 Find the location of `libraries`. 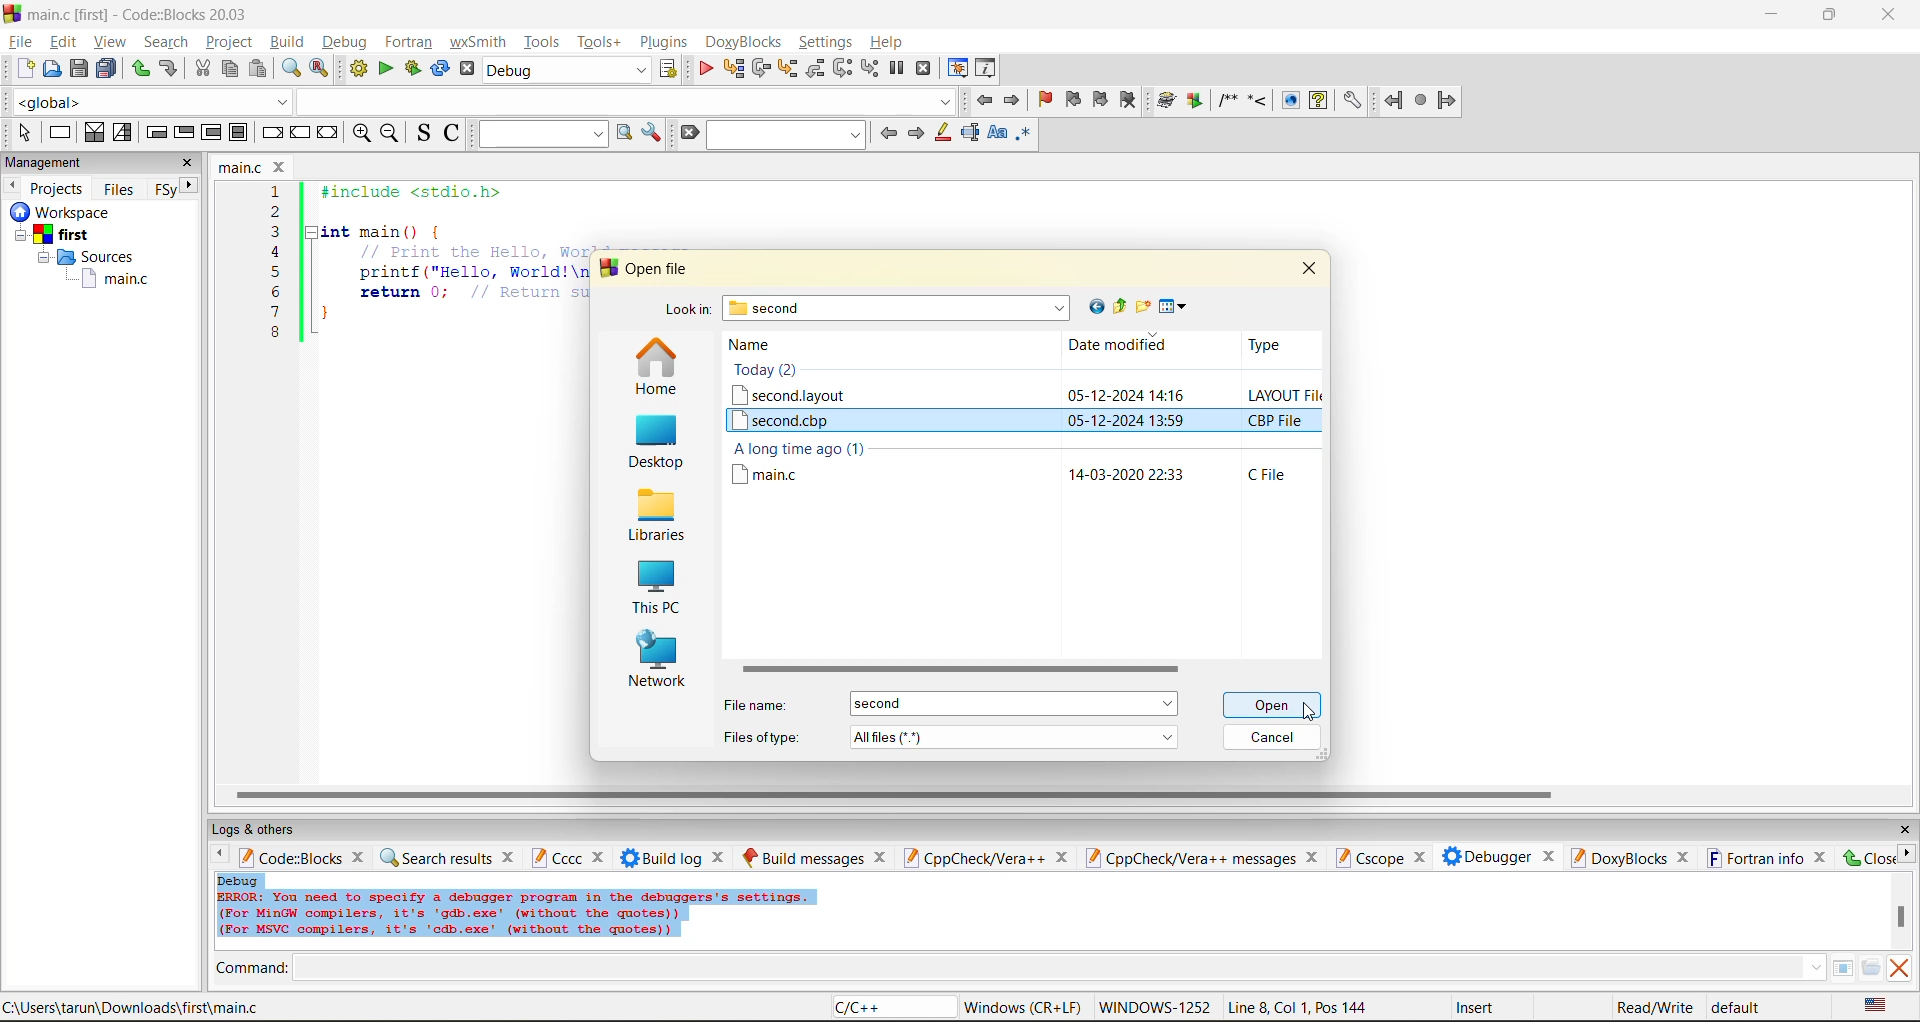

libraries is located at coordinates (654, 516).